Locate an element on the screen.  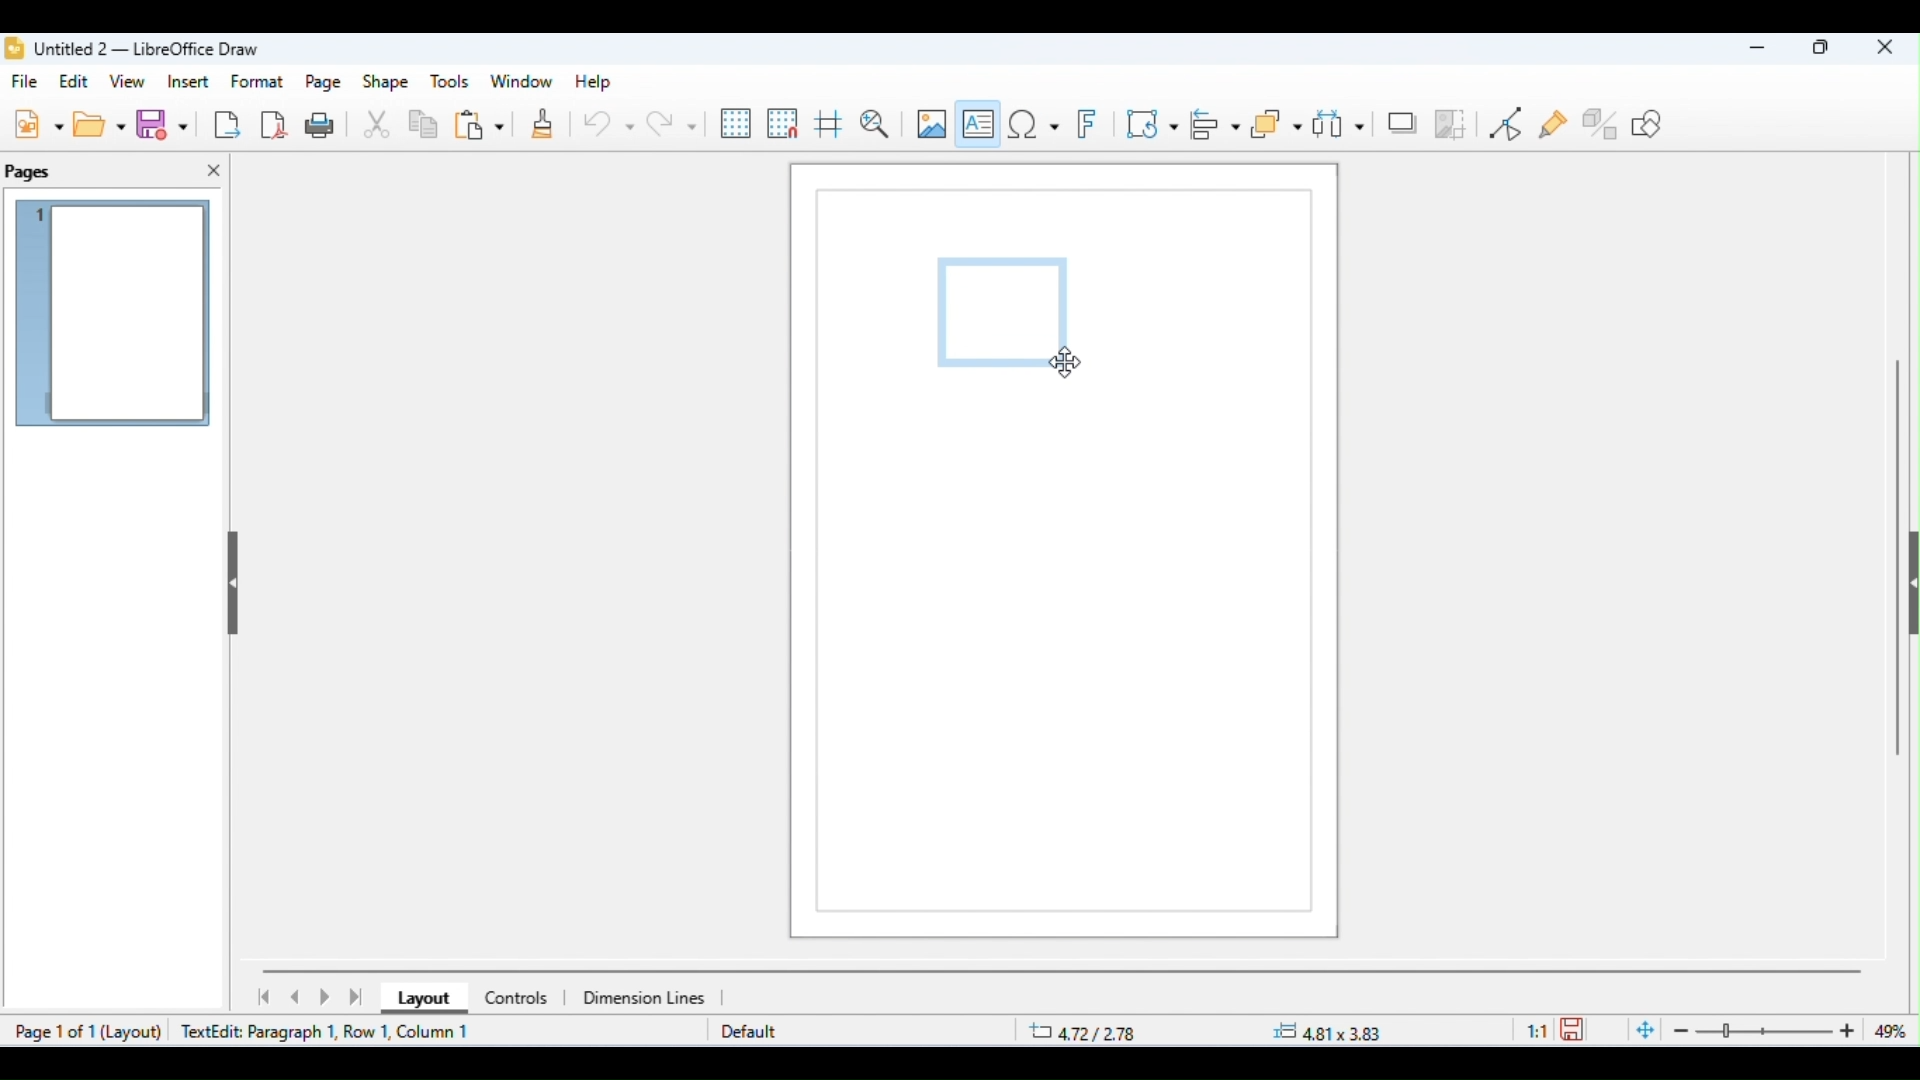
how draw functions is located at coordinates (1649, 123).